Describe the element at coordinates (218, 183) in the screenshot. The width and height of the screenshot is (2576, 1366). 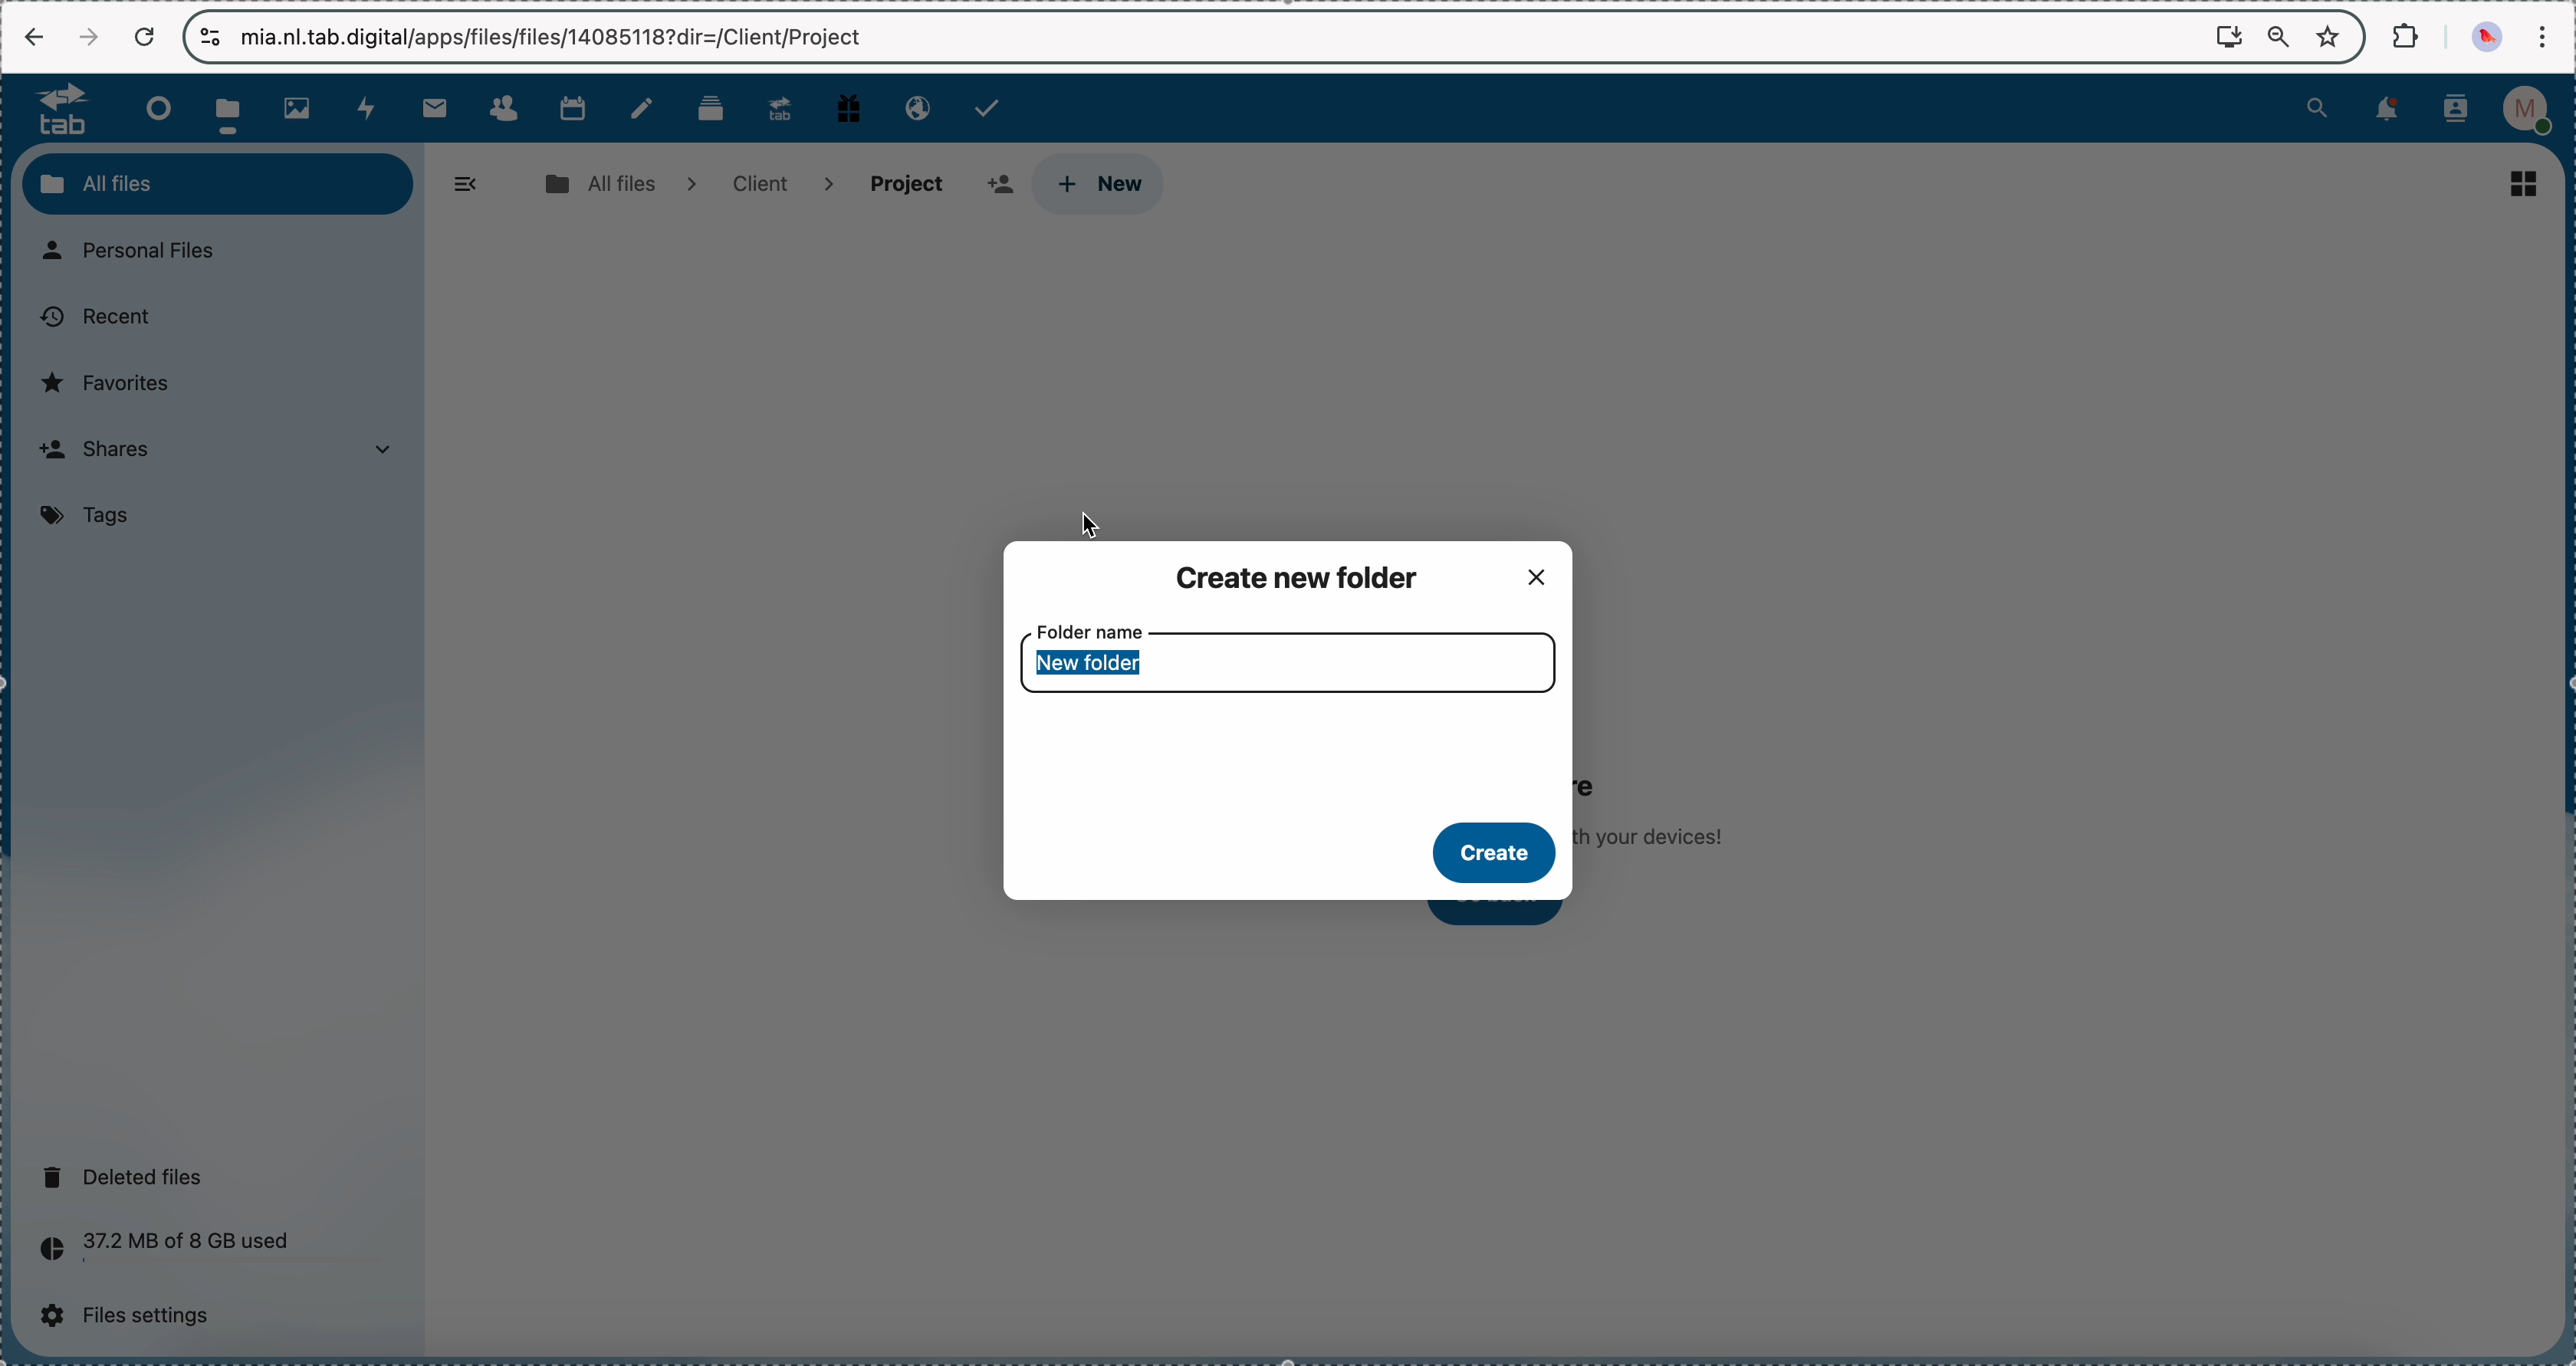
I see `all files` at that location.